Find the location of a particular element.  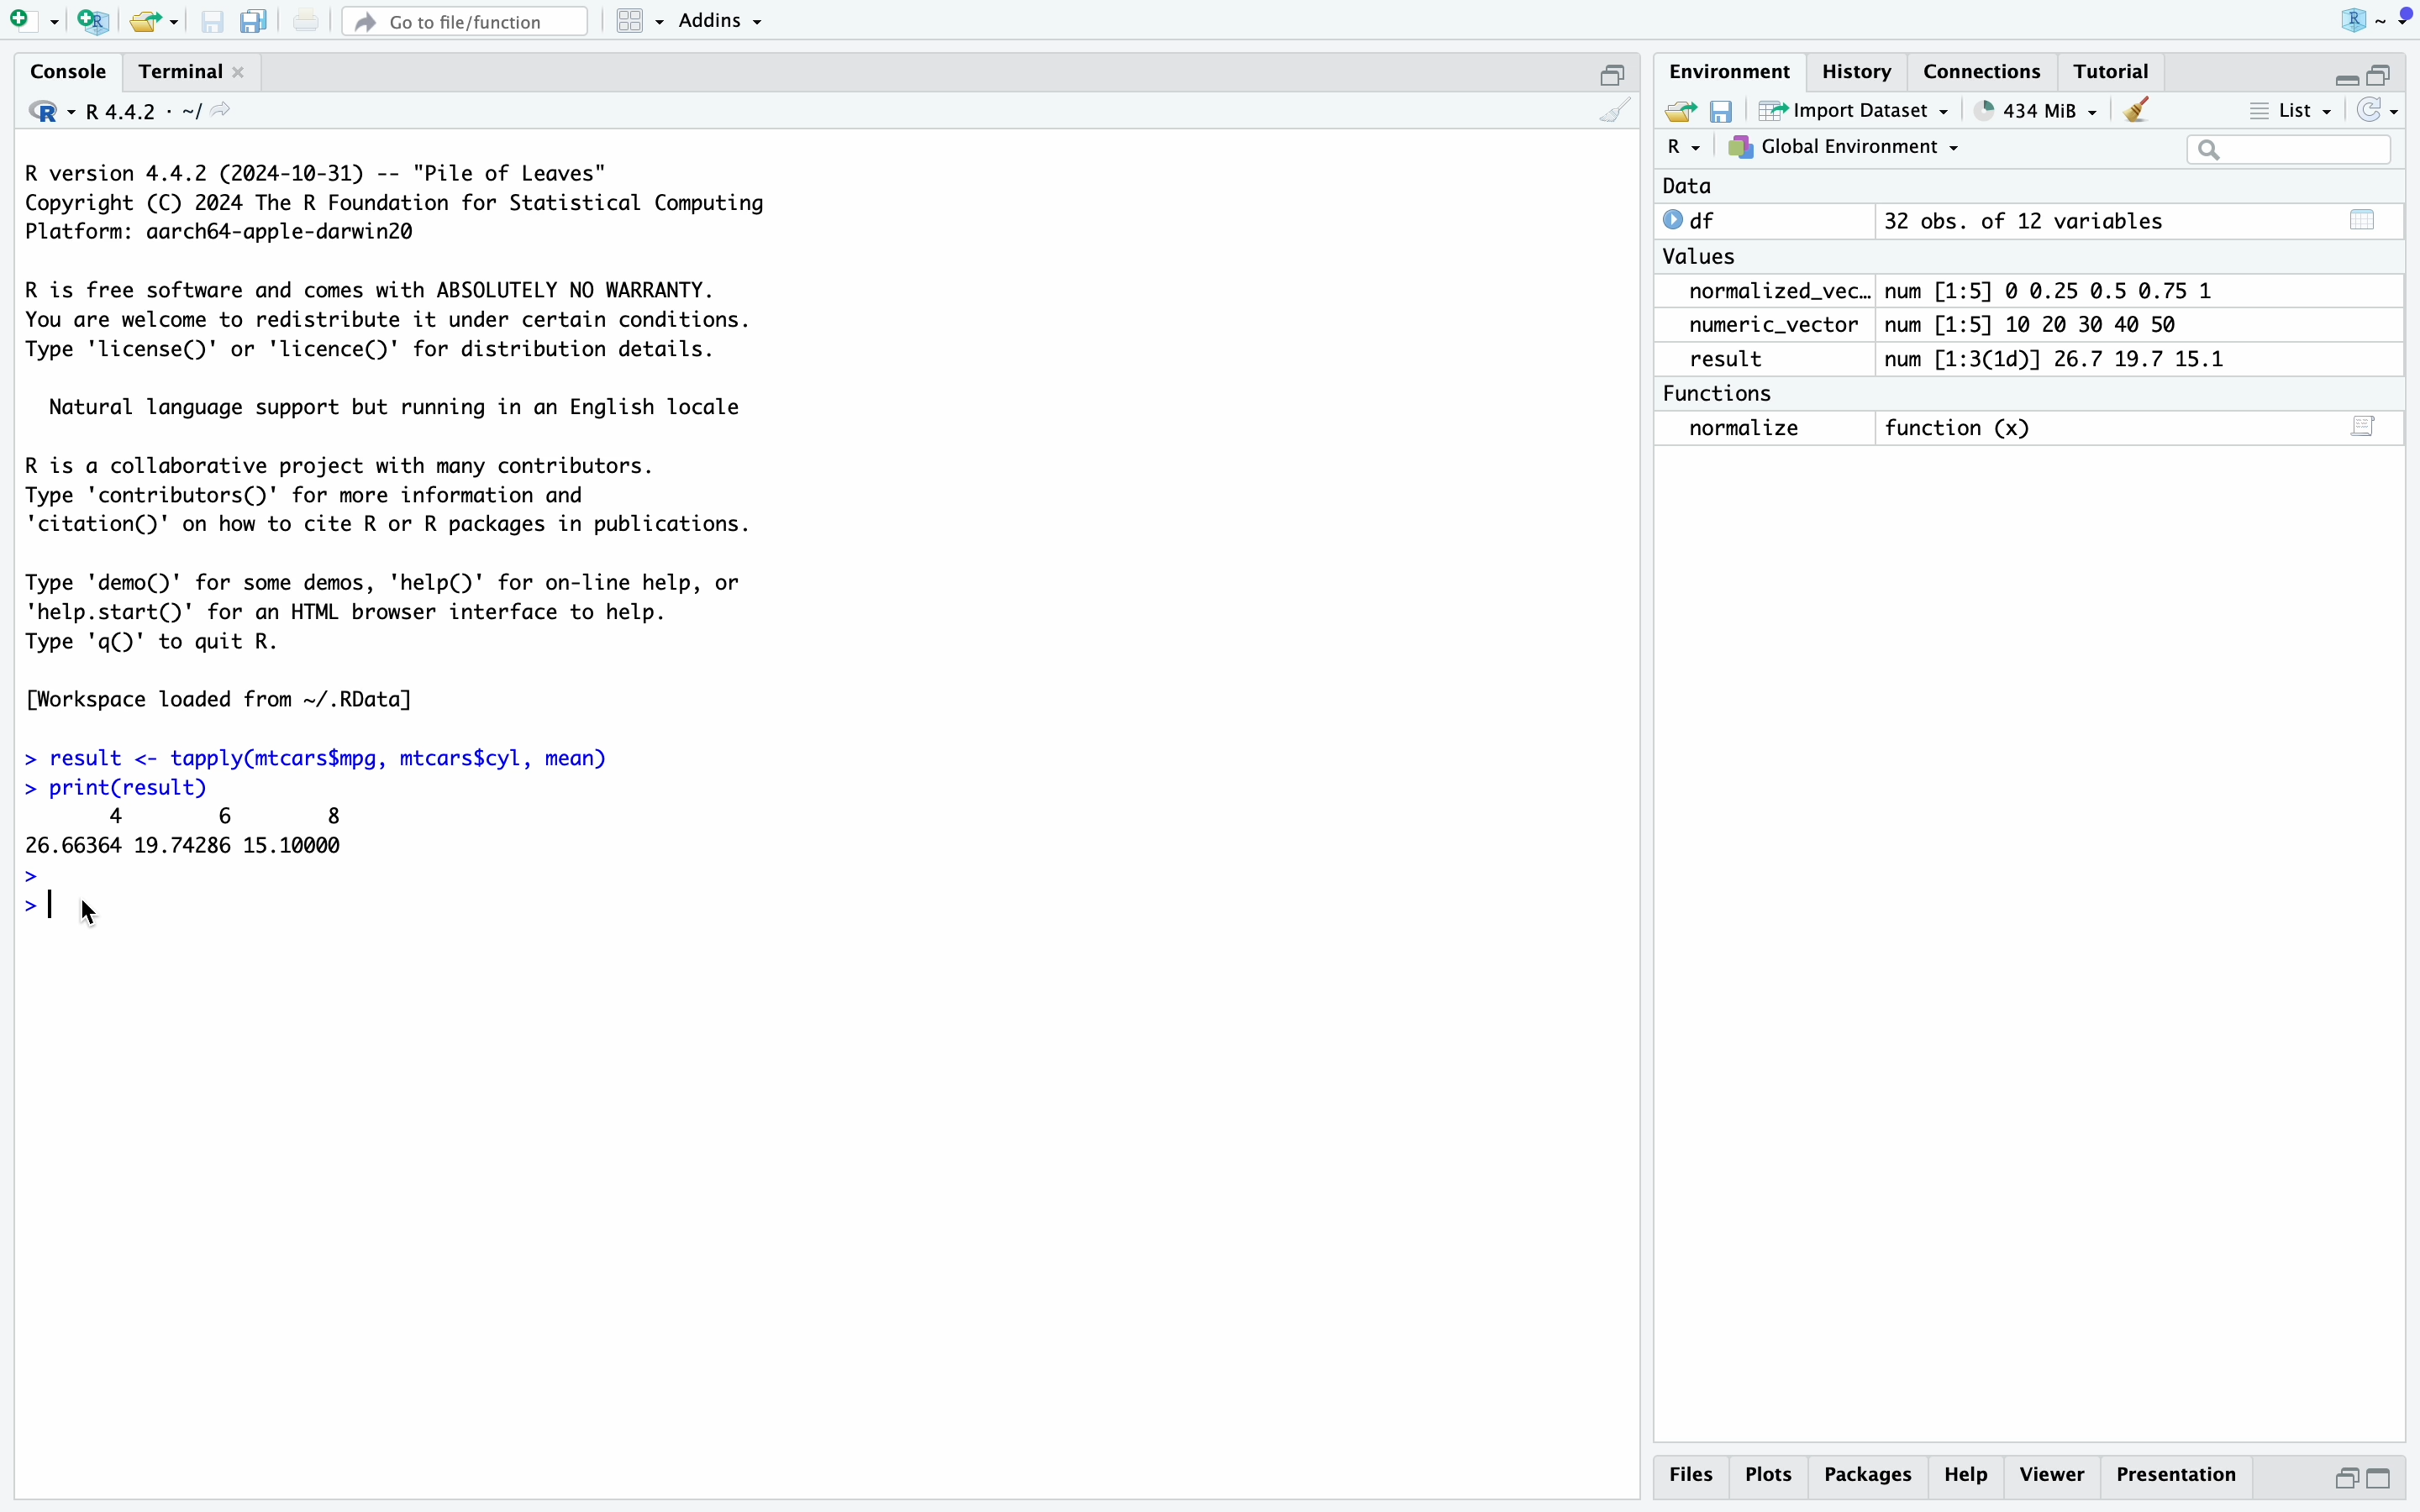

df is located at coordinates (1704, 221).